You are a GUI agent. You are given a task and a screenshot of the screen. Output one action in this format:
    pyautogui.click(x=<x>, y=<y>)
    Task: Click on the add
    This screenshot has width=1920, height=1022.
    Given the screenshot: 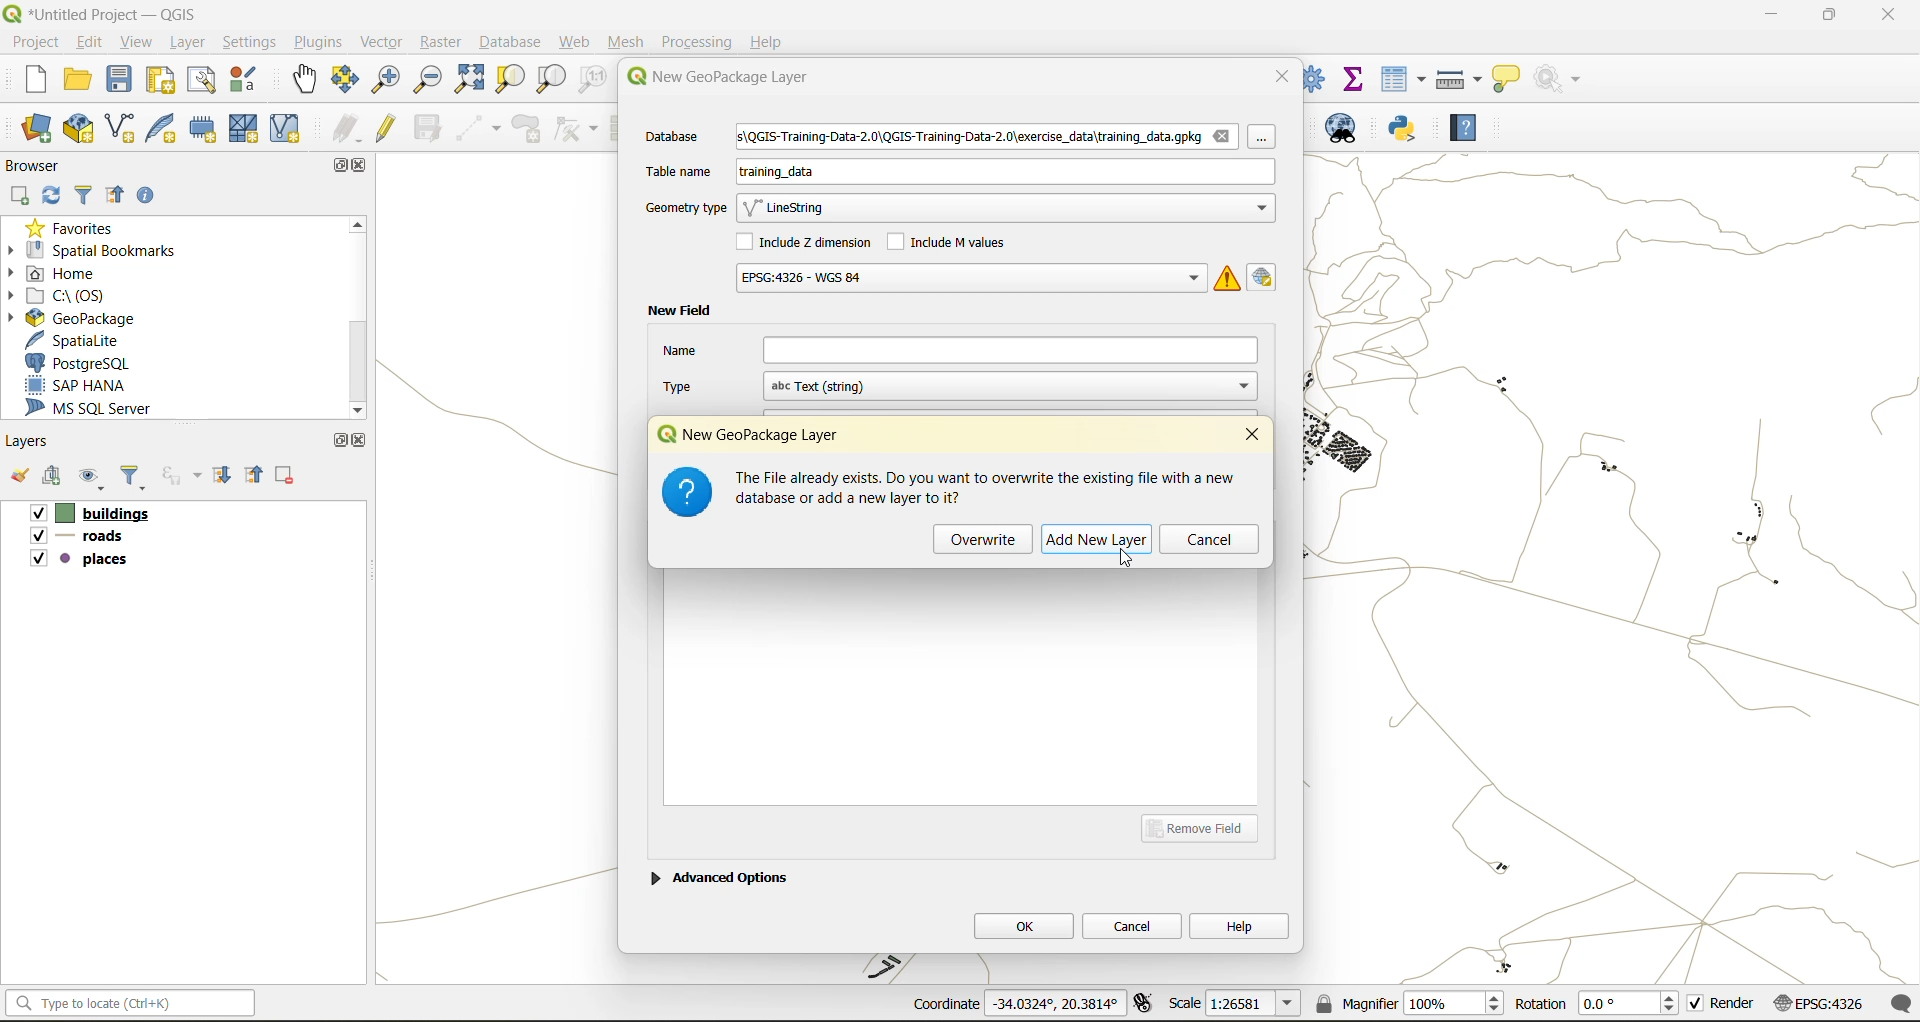 What is the action you would take?
    pyautogui.click(x=55, y=478)
    